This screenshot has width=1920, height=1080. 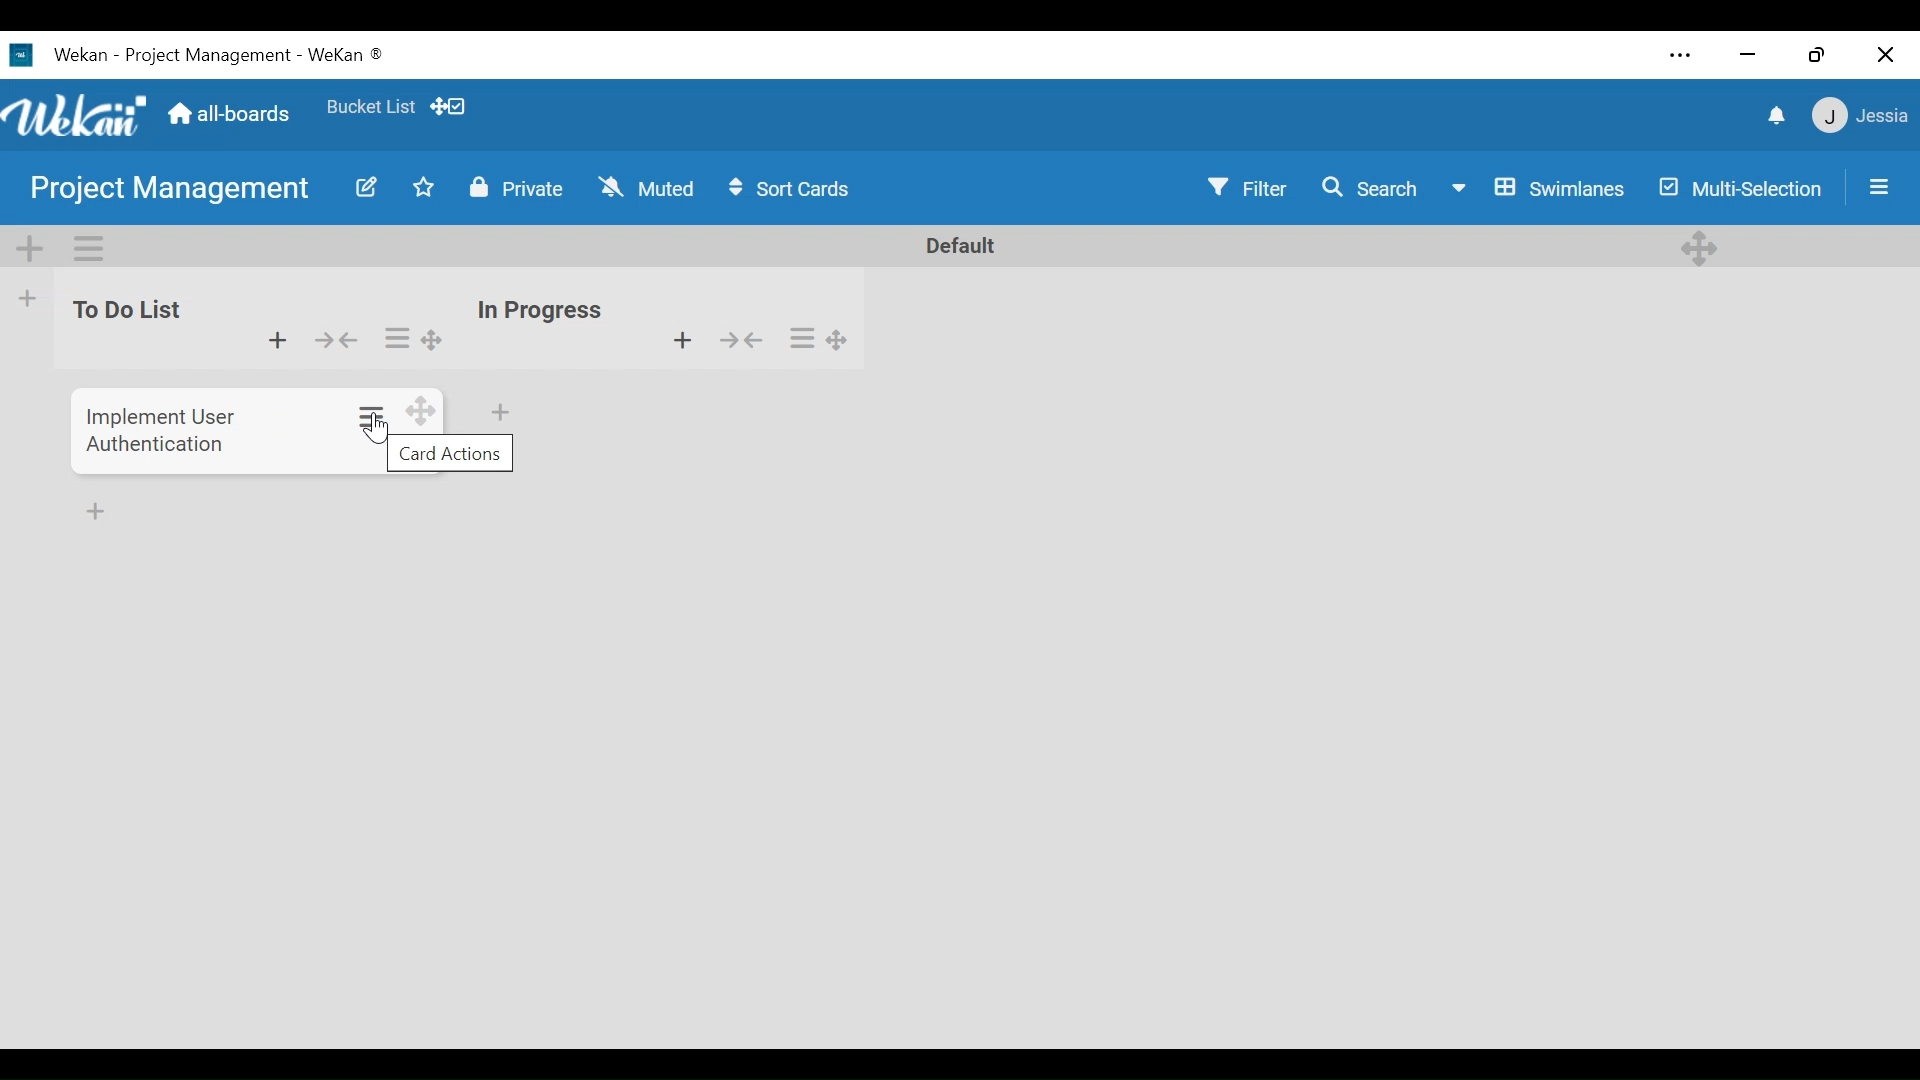 What do you see at coordinates (120, 311) in the screenshot?
I see `To Do List` at bounding box center [120, 311].